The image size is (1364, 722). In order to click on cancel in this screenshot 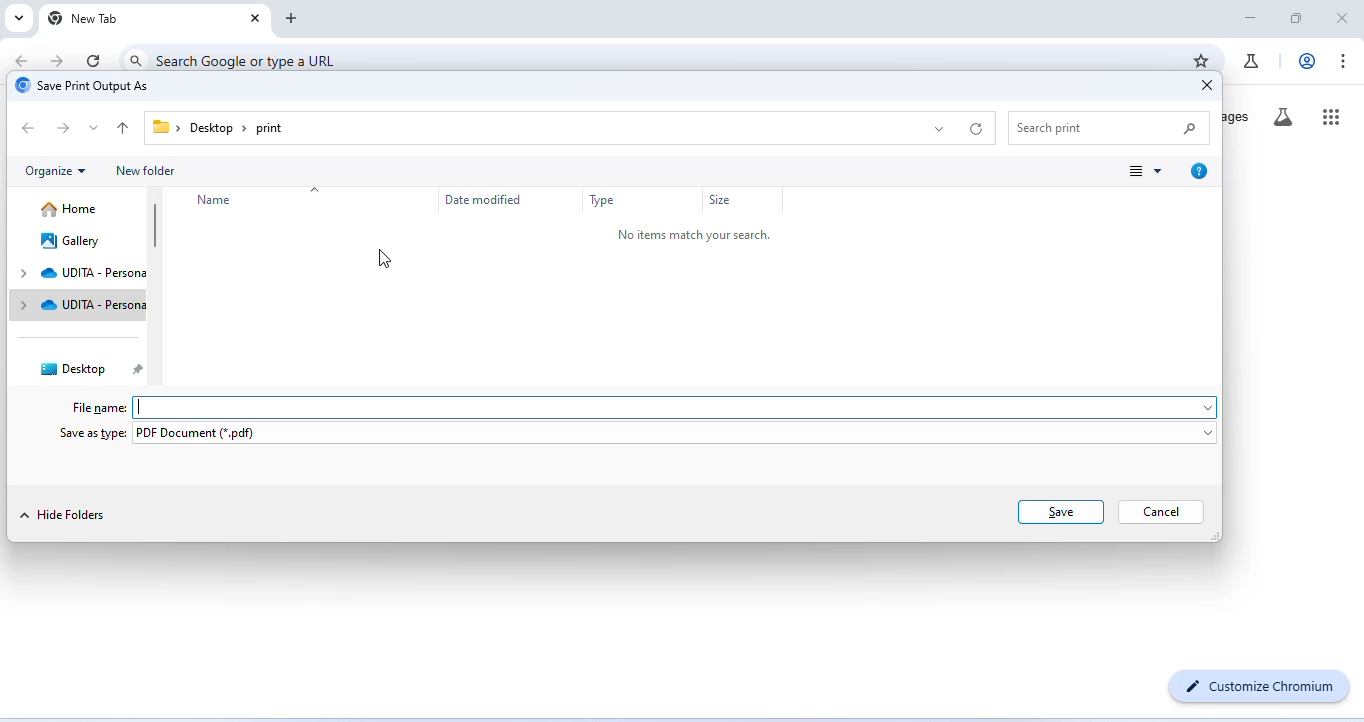, I will do `click(1163, 512)`.